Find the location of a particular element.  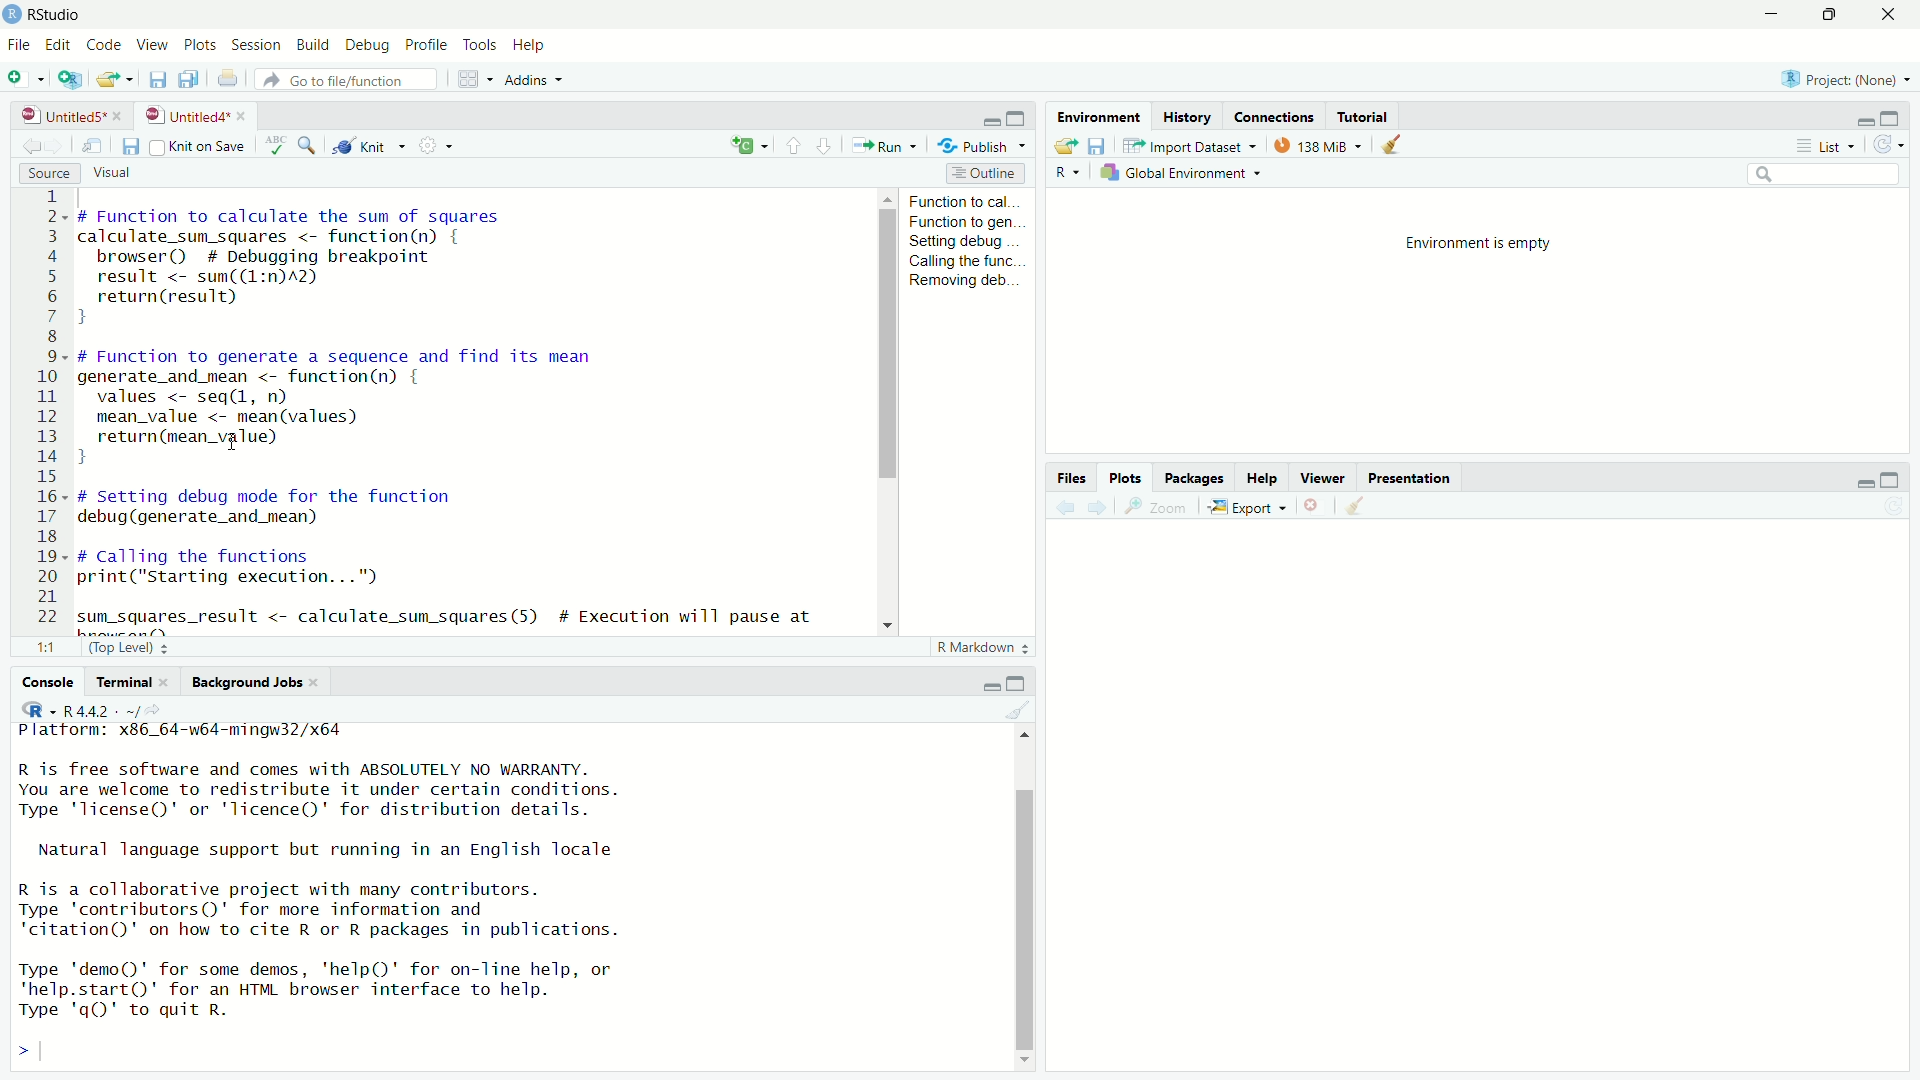

code of function to generate a sequence and find its mean is located at coordinates (377, 407).